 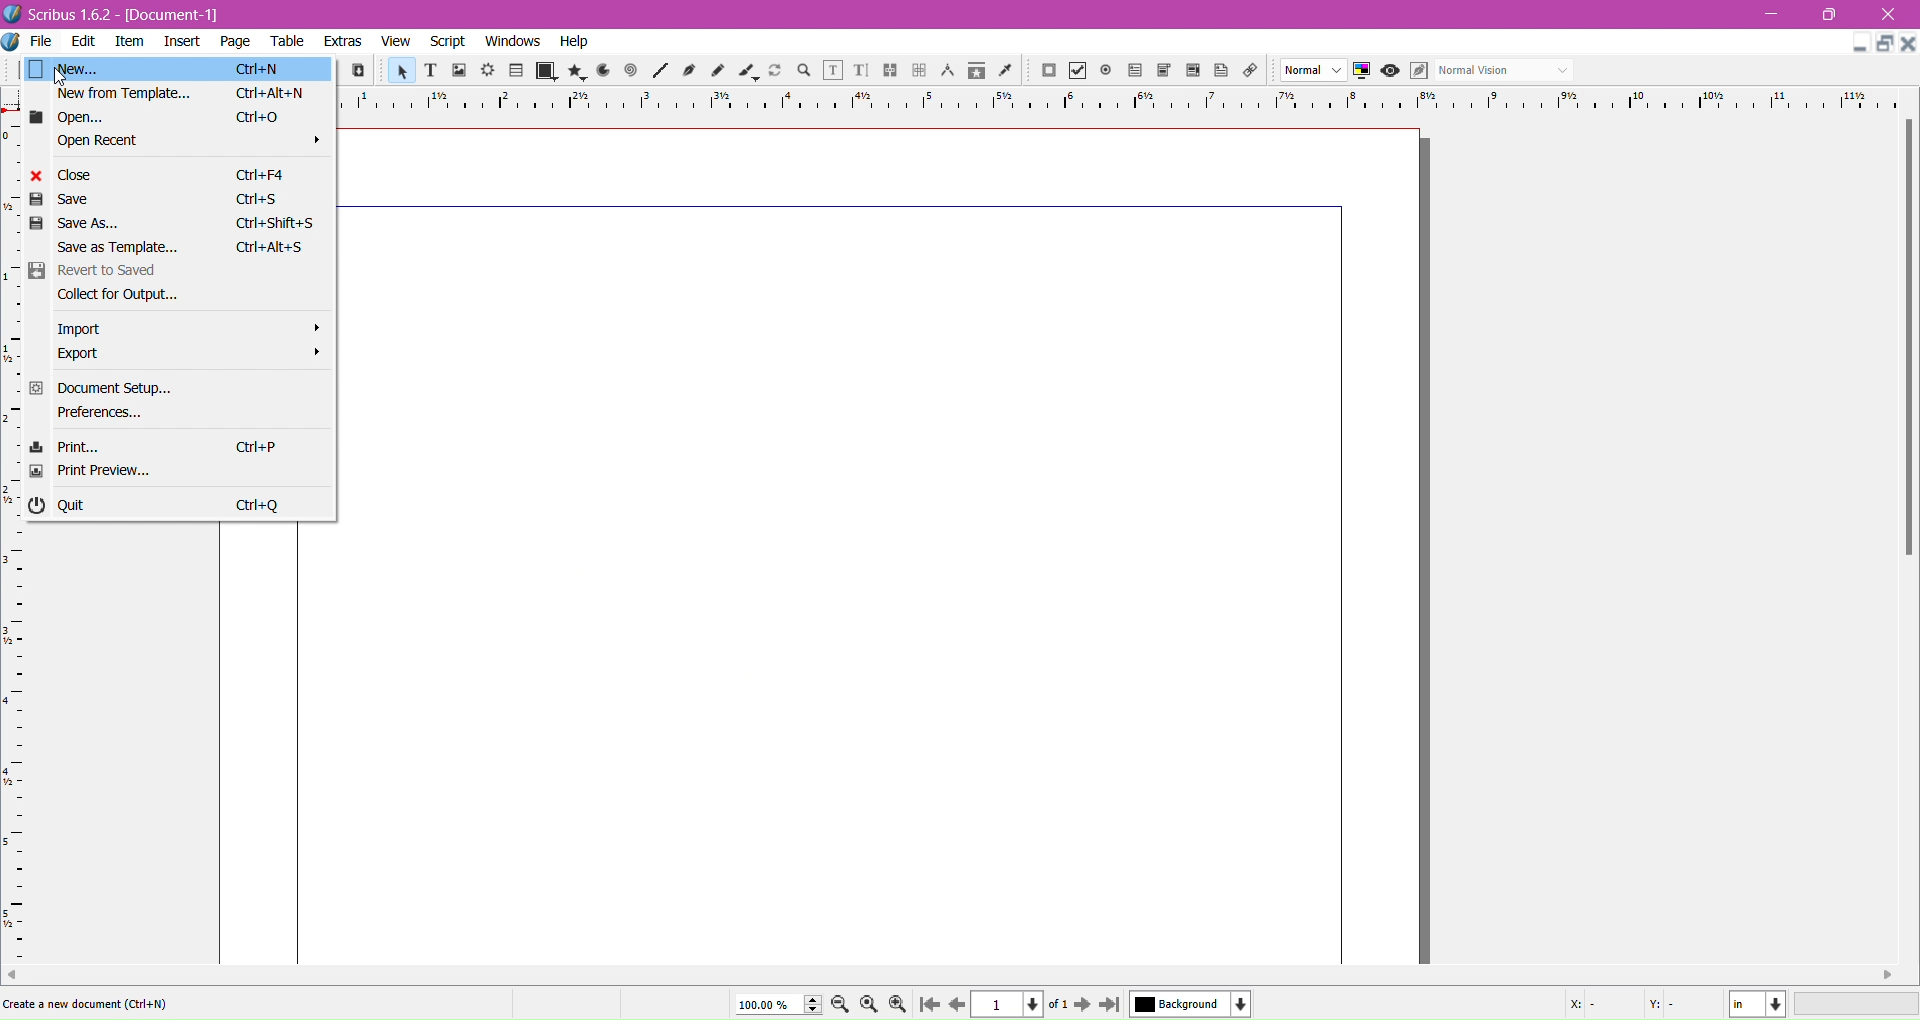 What do you see at coordinates (957, 1007) in the screenshot?
I see `previous` at bounding box center [957, 1007].